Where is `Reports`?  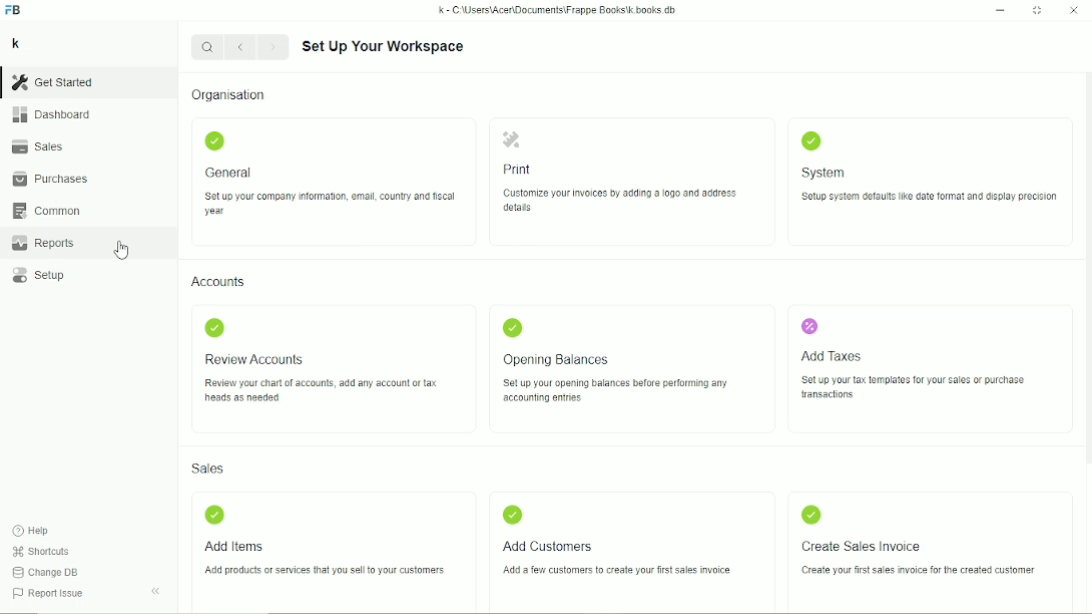 Reports is located at coordinates (42, 243).